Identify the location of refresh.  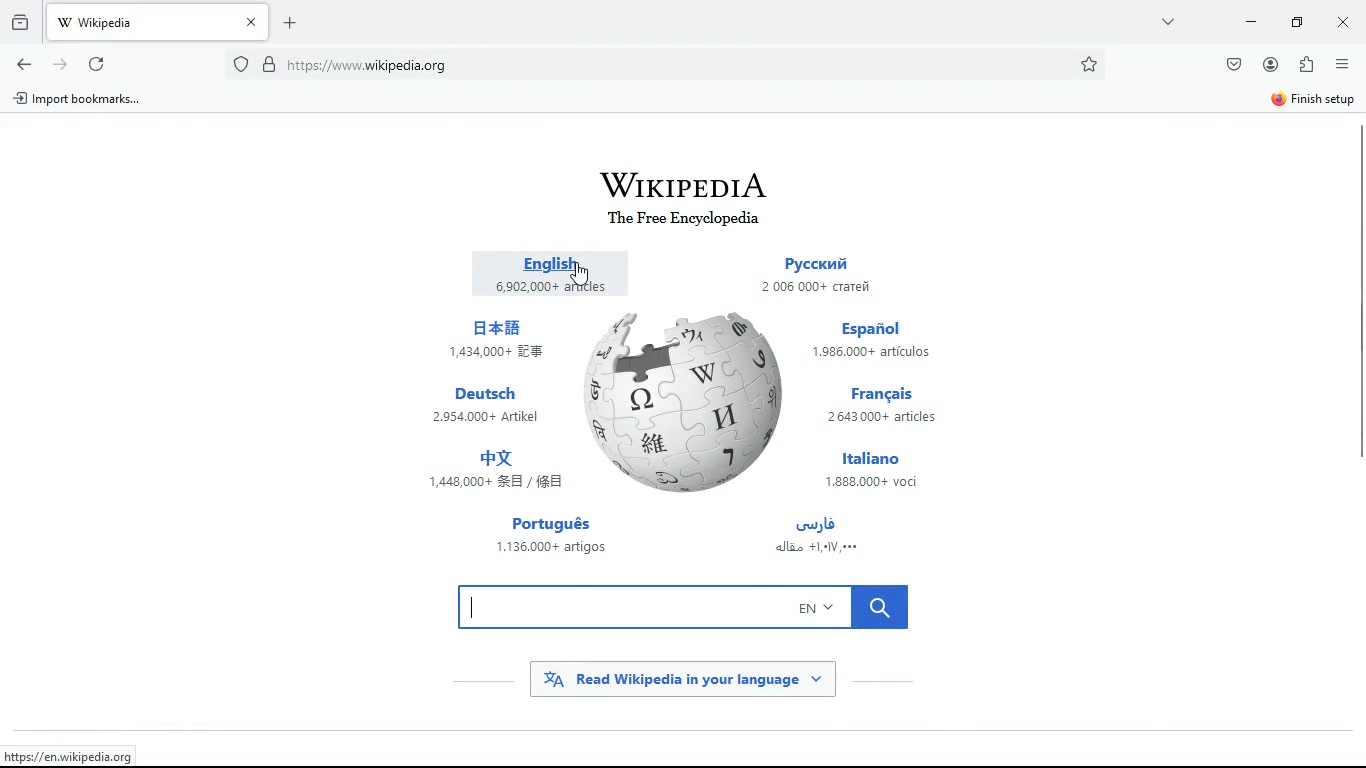
(96, 66).